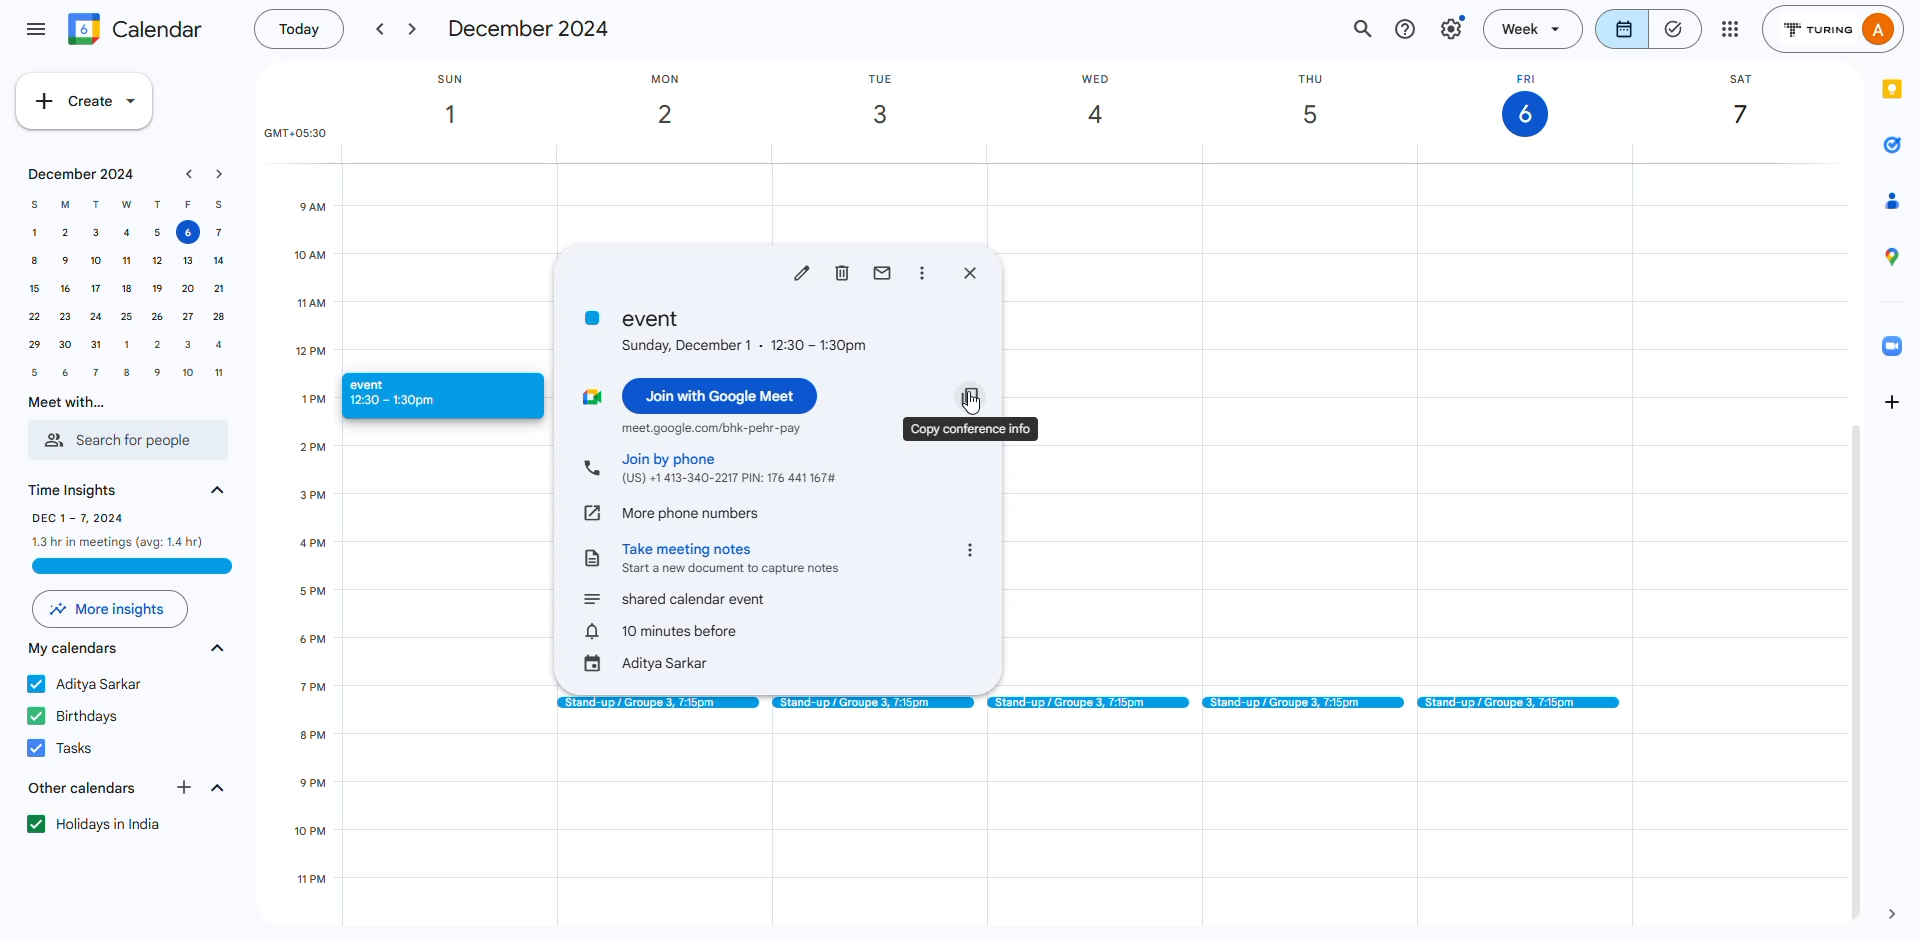 The width and height of the screenshot is (1920, 940). What do you see at coordinates (215, 489) in the screenshot?
I see `see` at bounding box center [215, 489].